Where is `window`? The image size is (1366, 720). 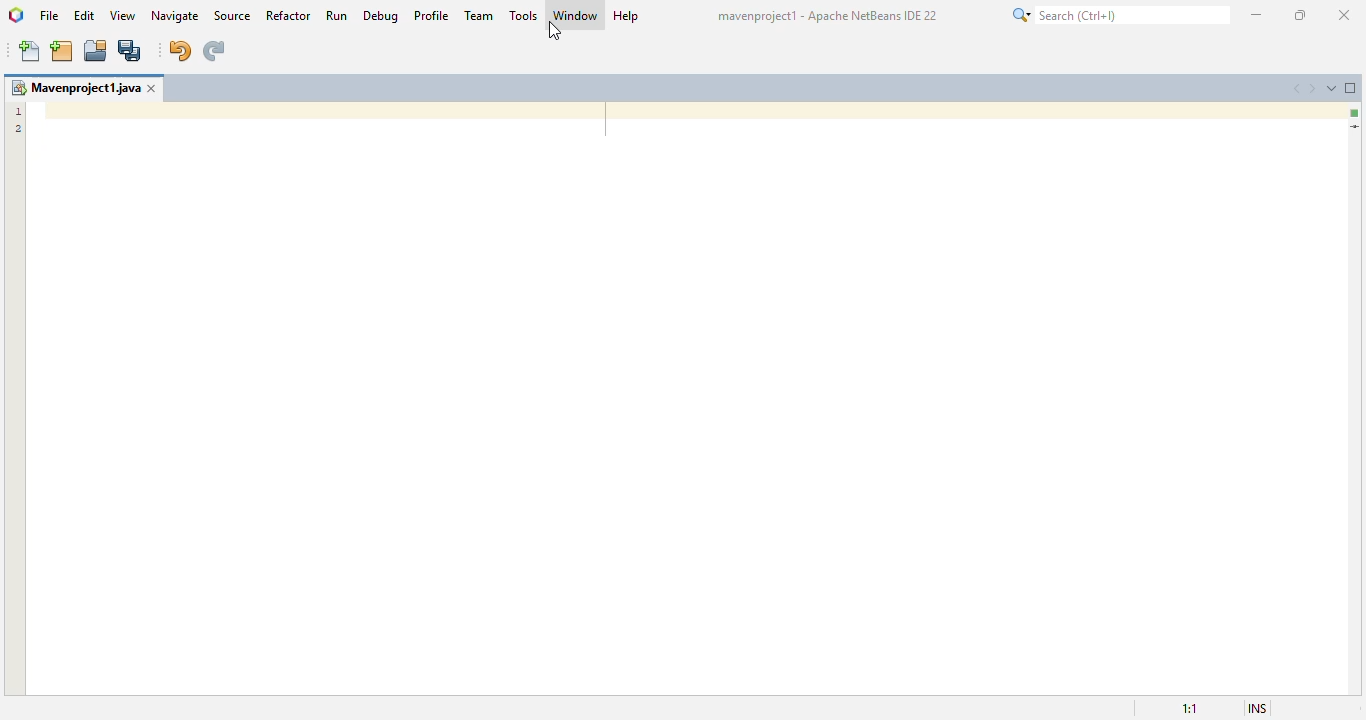 window is located at coordinates (576, 15).